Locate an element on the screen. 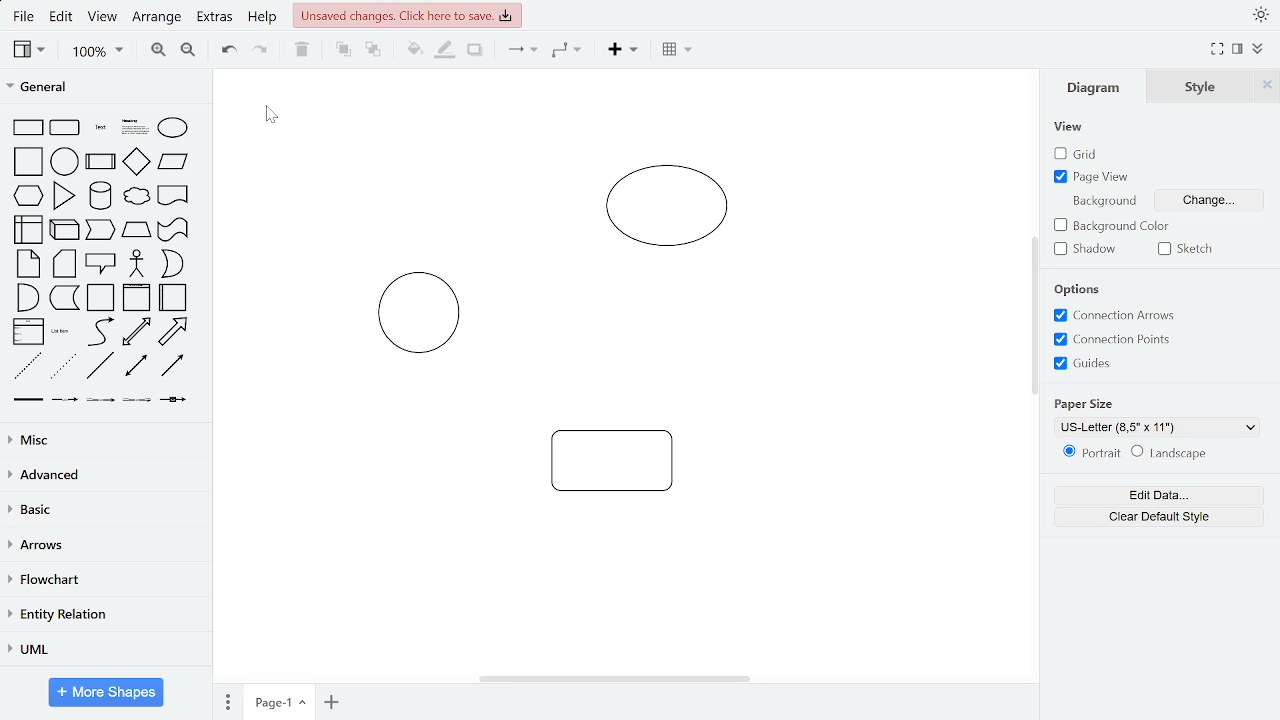 The image size is (1280, 720). page view is located at coordinates (1095, 177).